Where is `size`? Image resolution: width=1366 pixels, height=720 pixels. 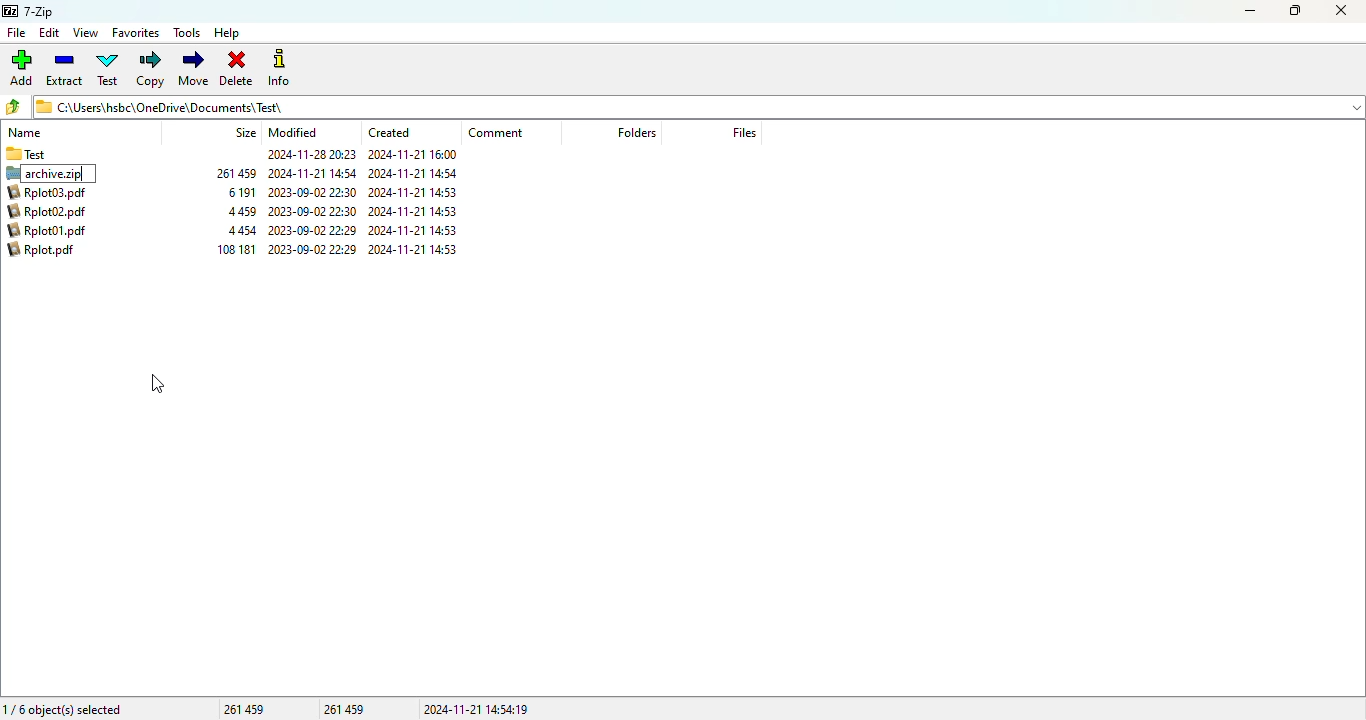 size is located at coordinates (245, 132).